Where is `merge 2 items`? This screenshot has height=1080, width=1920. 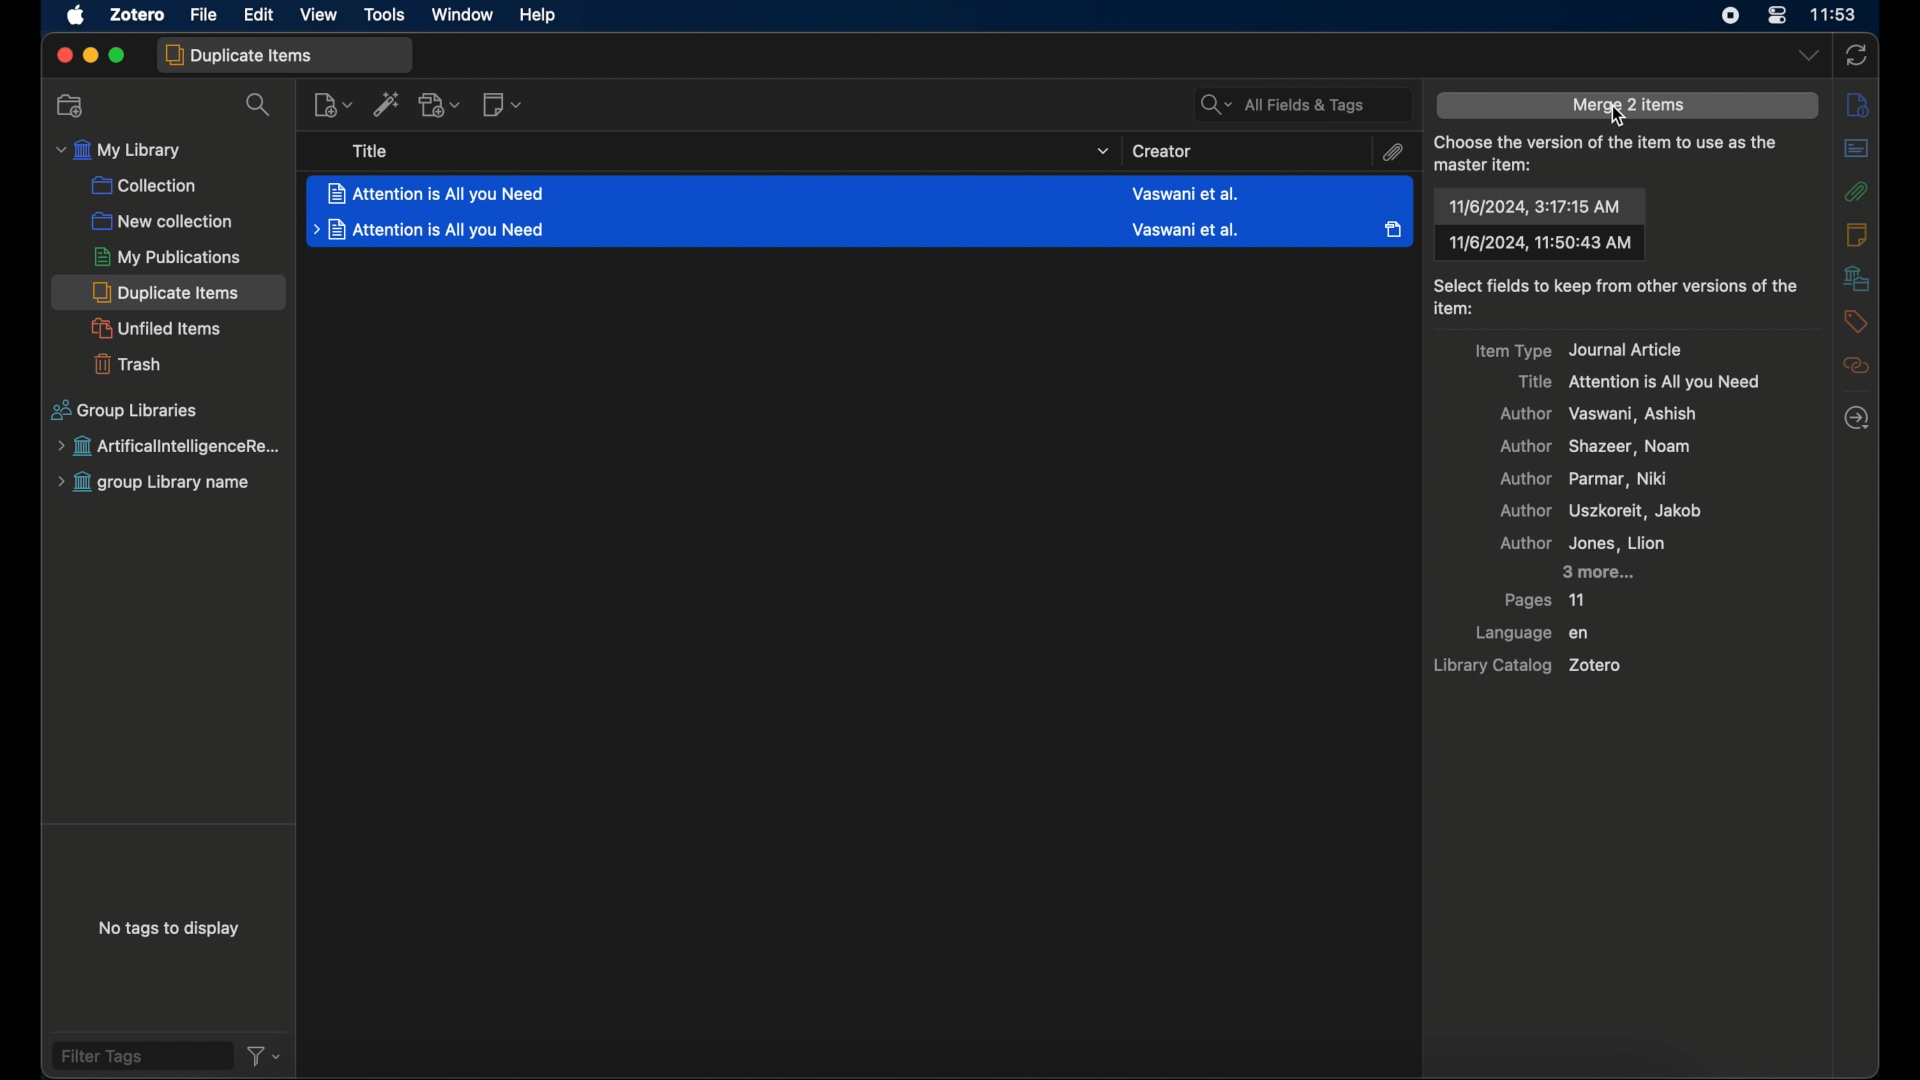
merge 2 items is located at coordinates (1628, 106).